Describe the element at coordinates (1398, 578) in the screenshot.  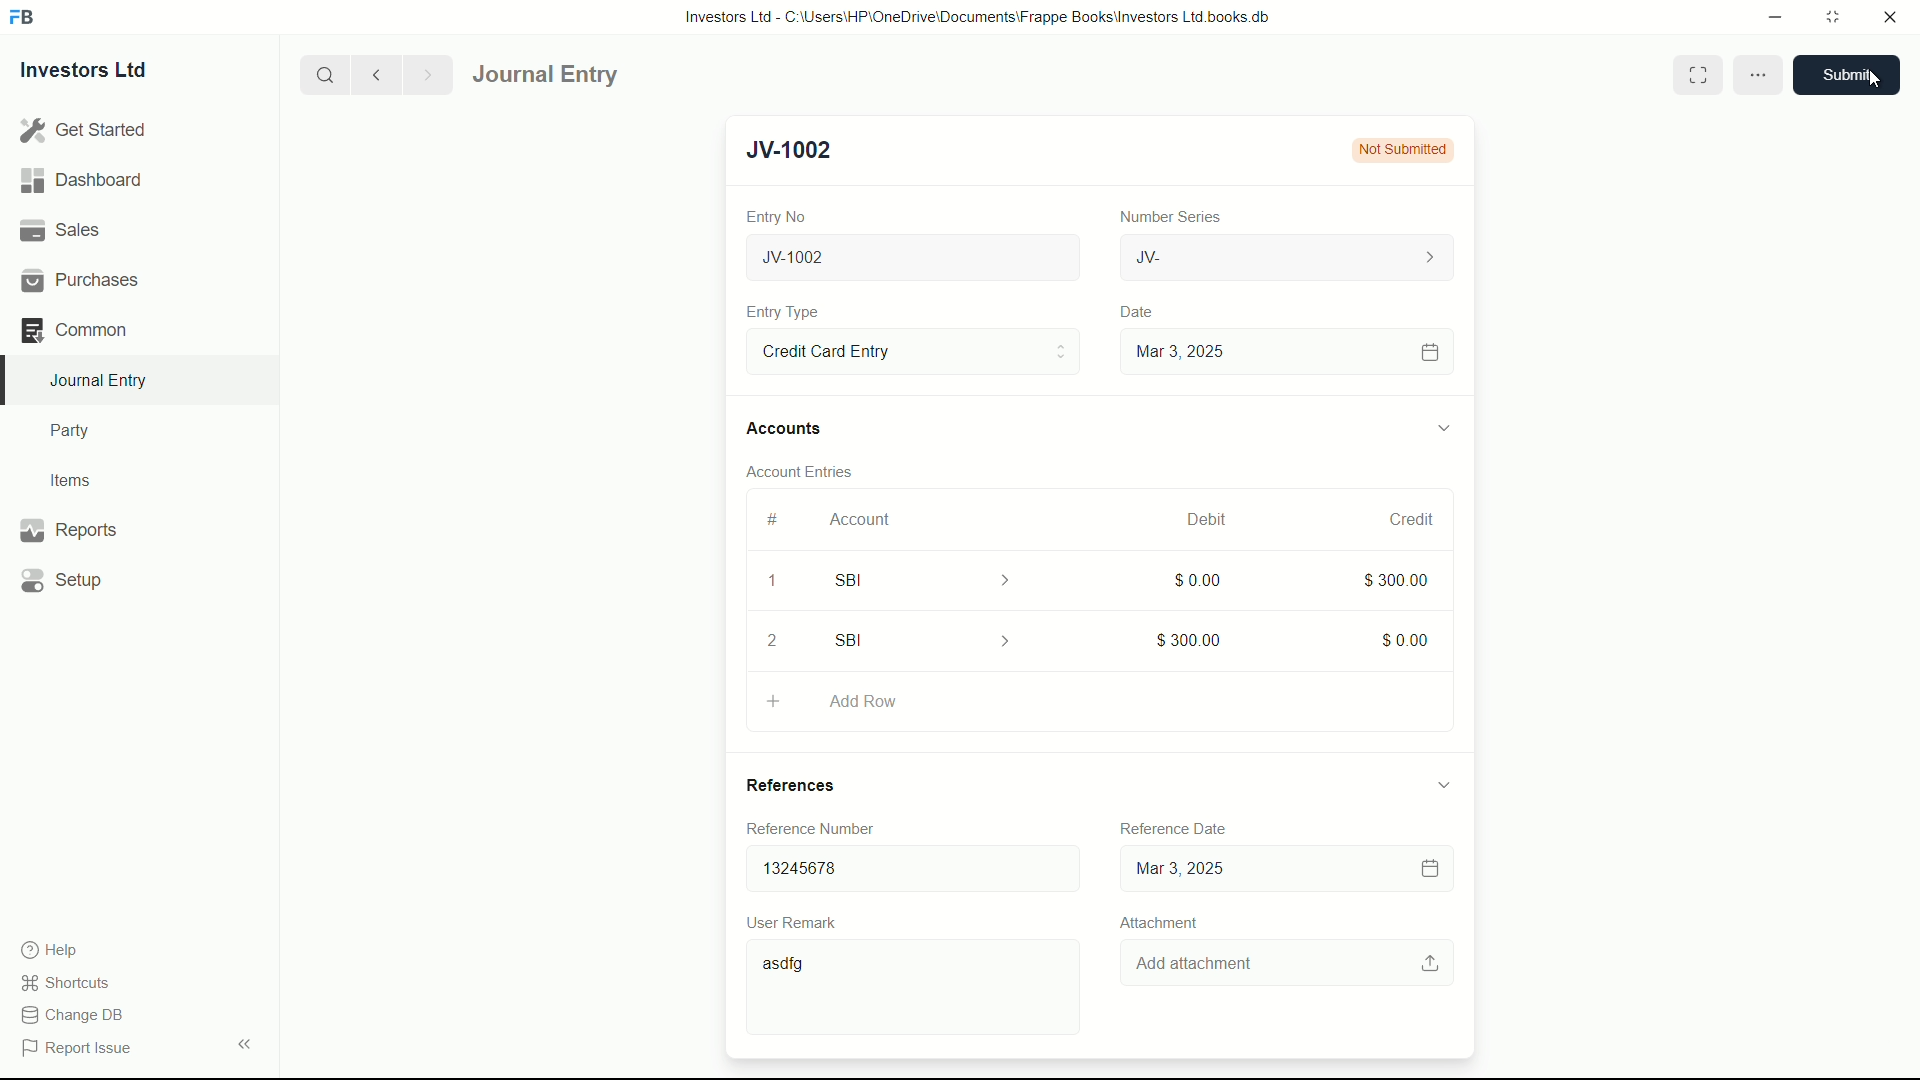
I see `$300.00` at that location.